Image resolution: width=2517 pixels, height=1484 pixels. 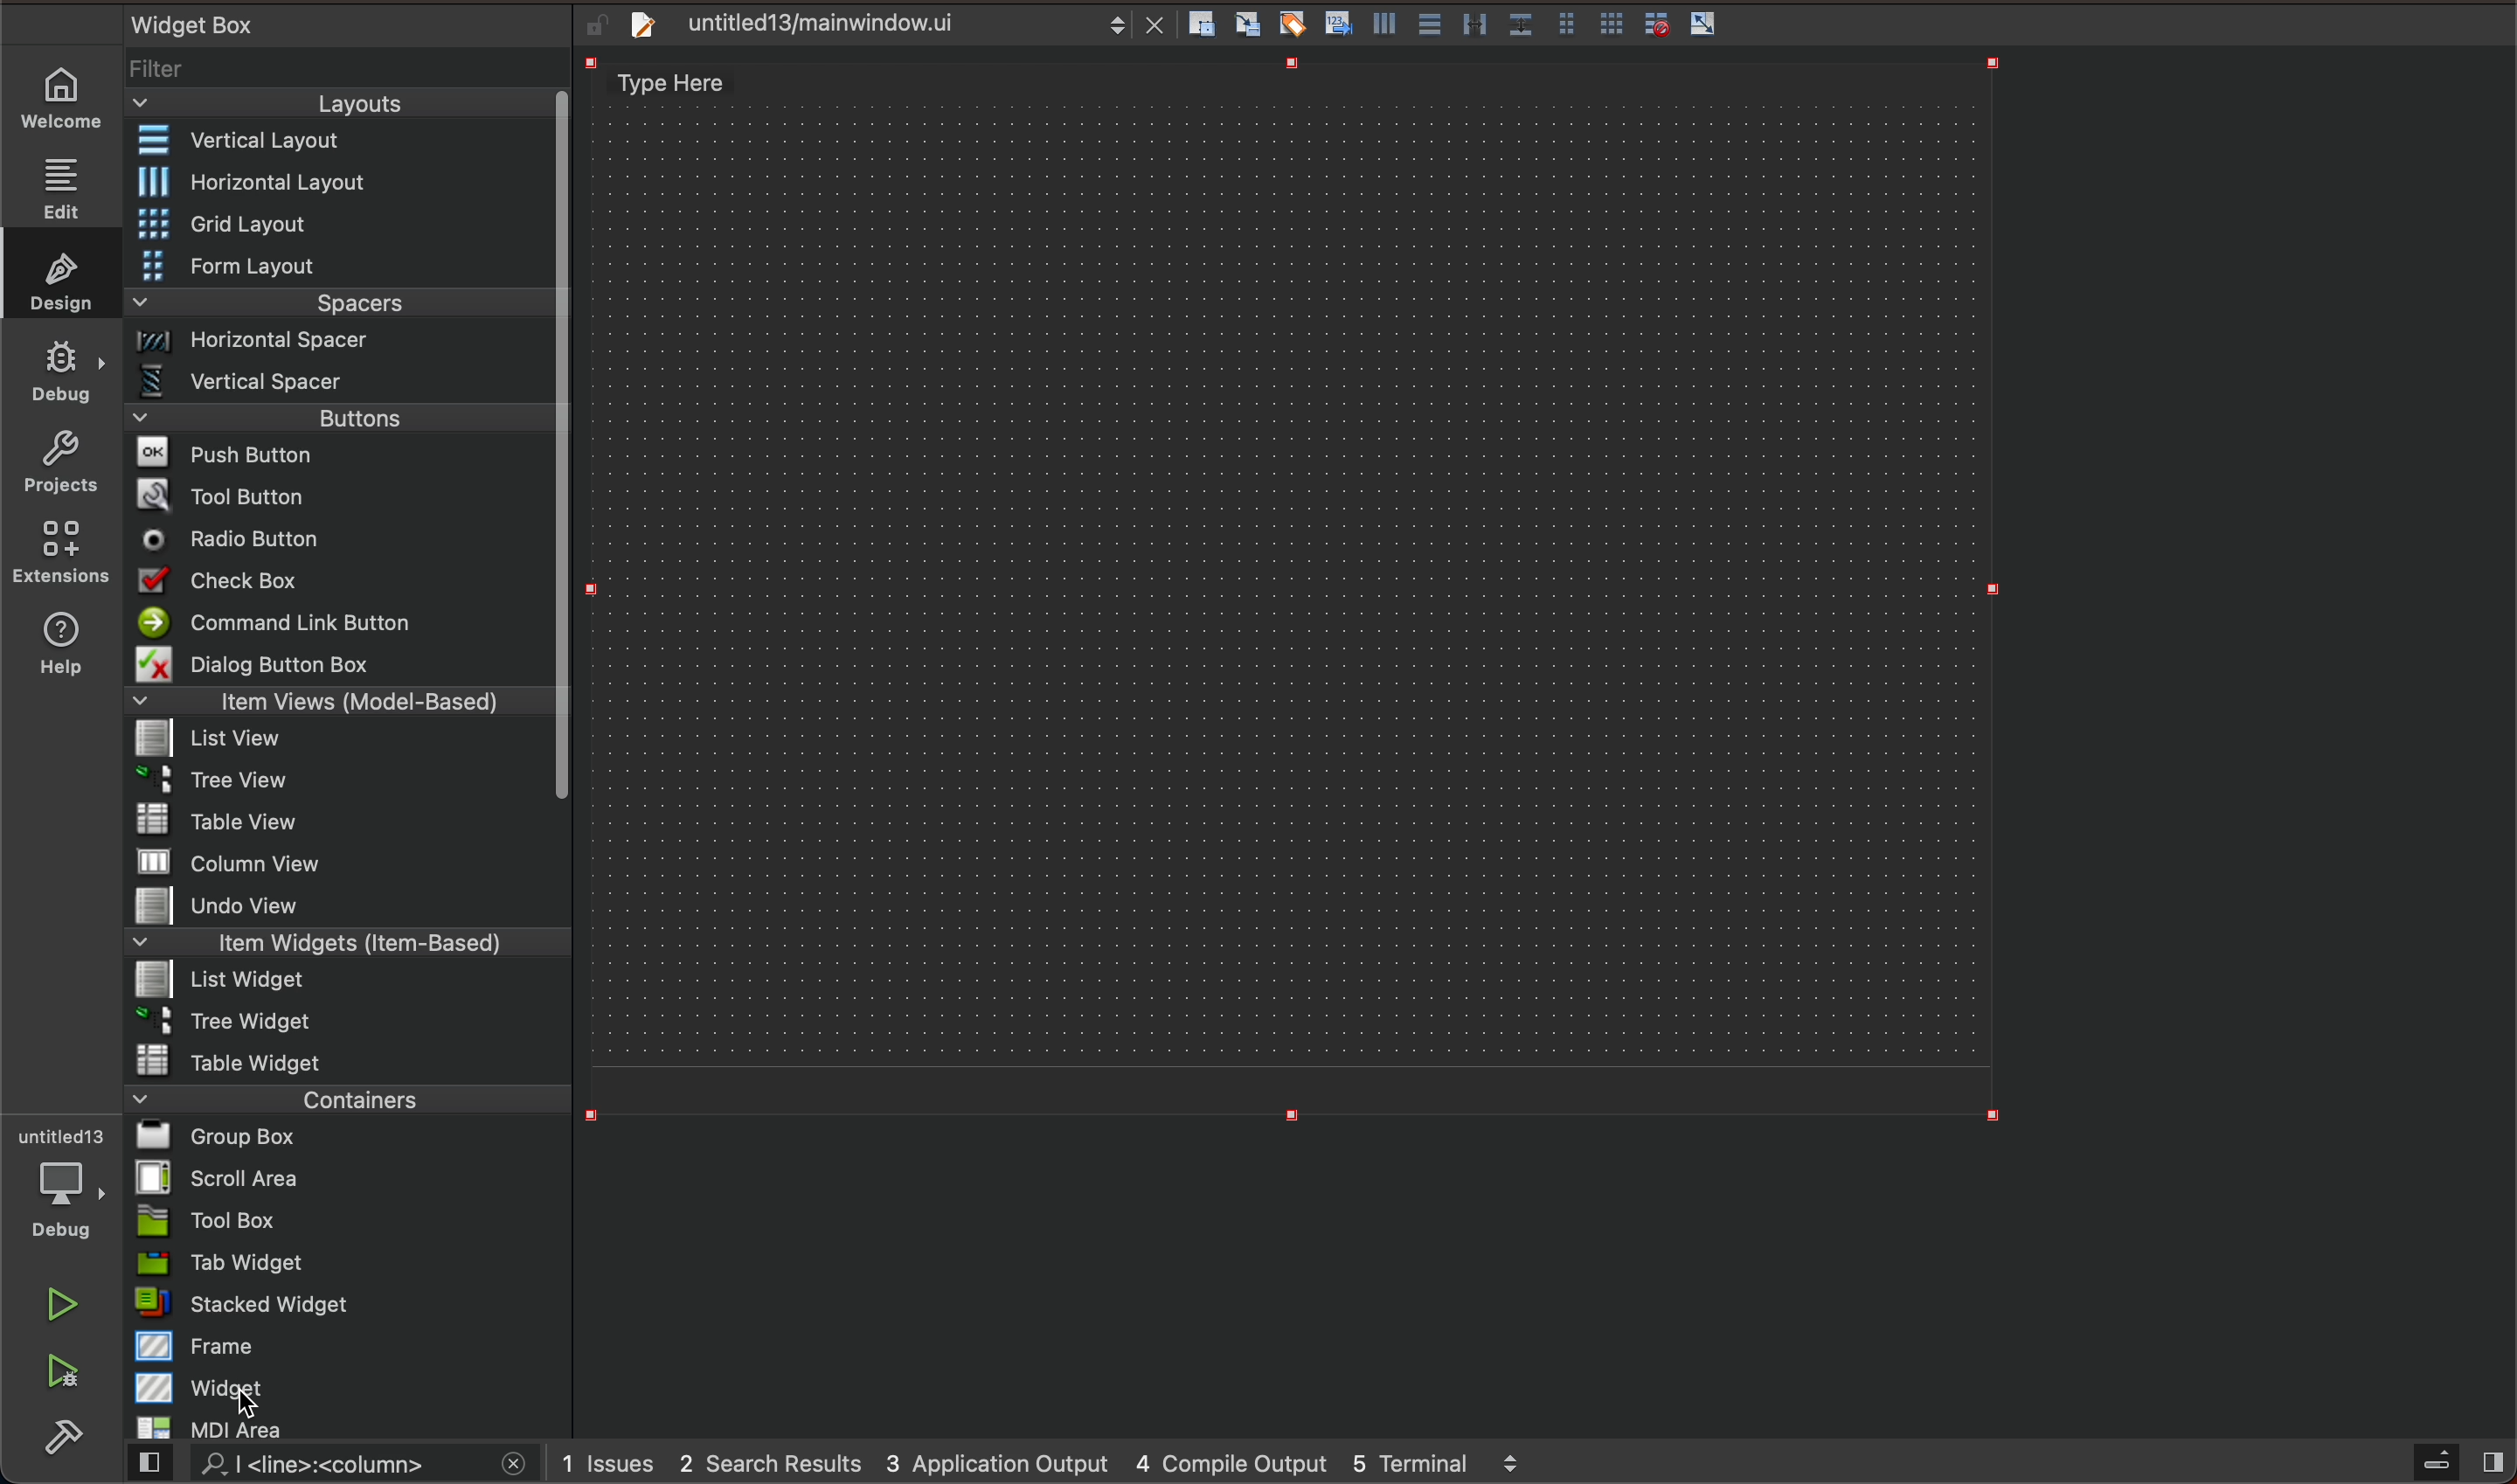 What do you see at coordinates (348, 103) in the screenshot?
I see `layouts` at bounding box center [348, 103].